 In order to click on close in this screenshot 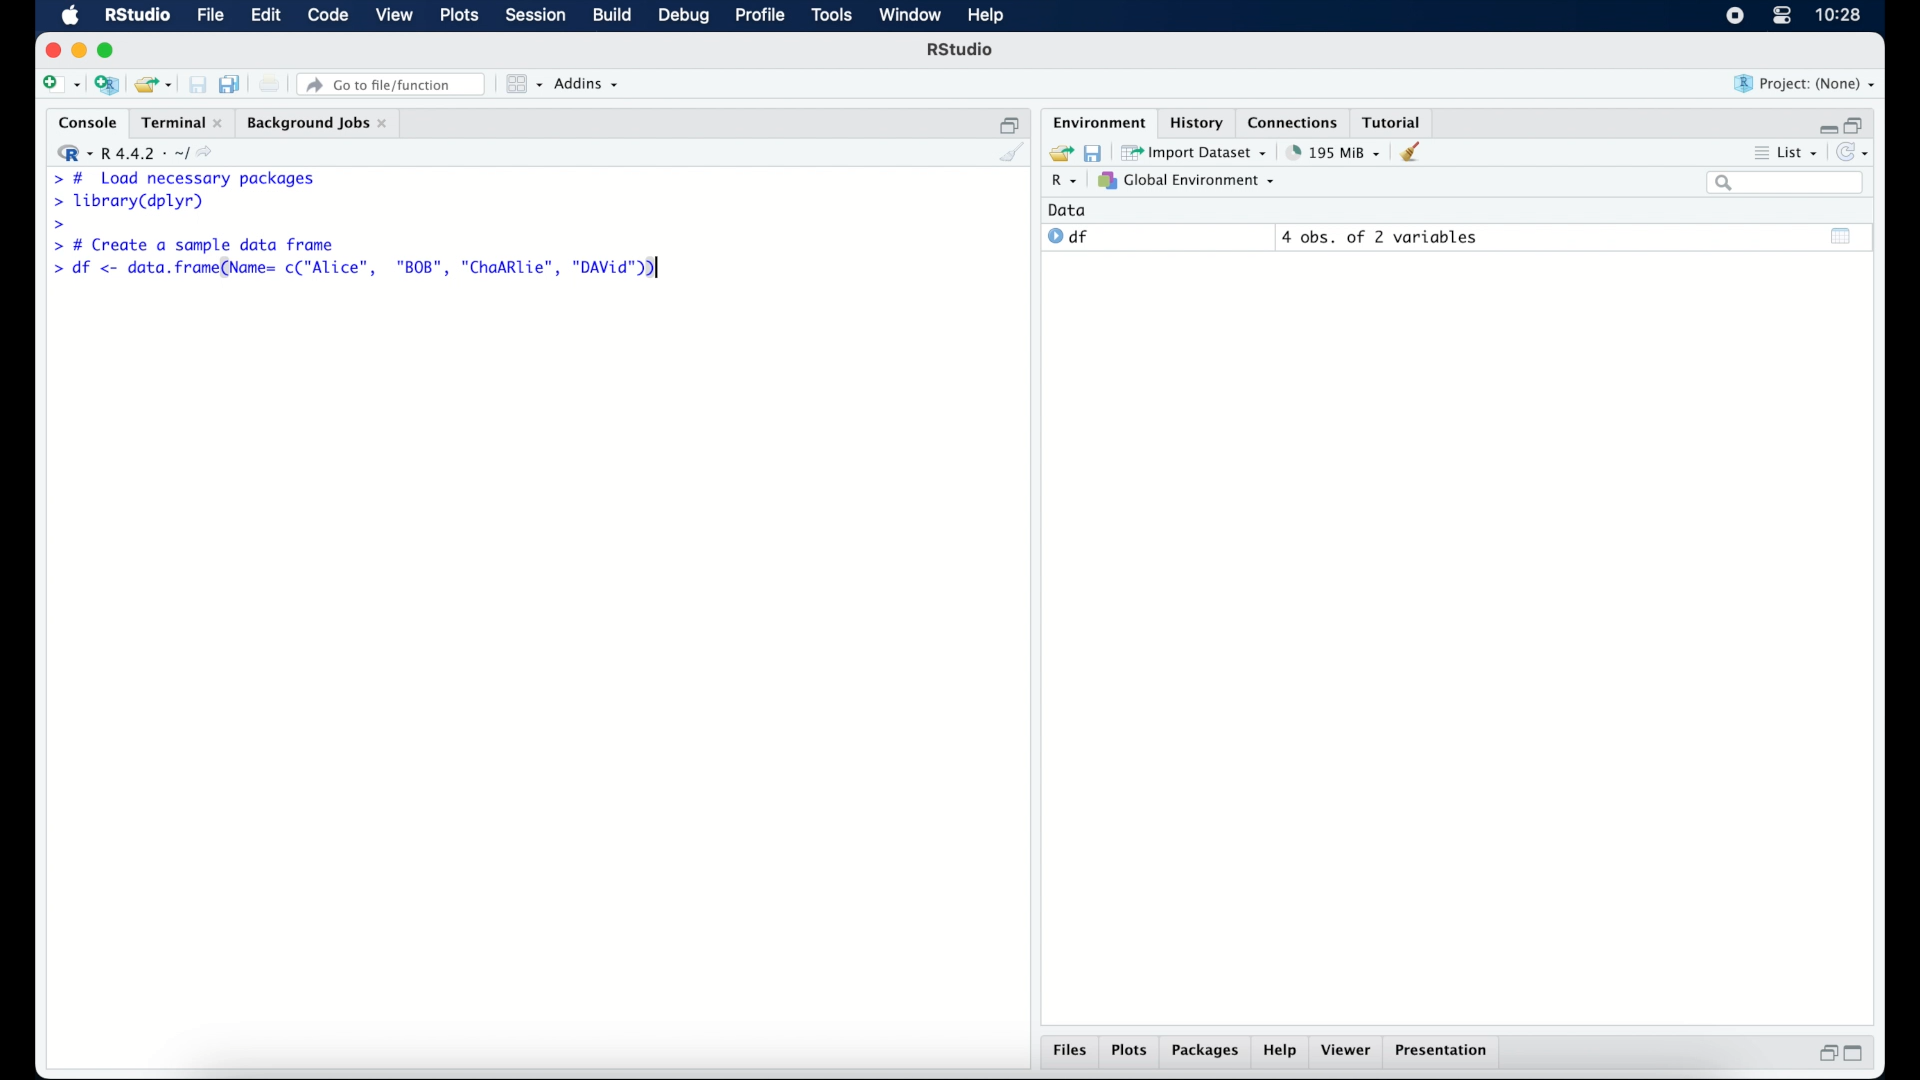, I will do `click(53, 50)`.